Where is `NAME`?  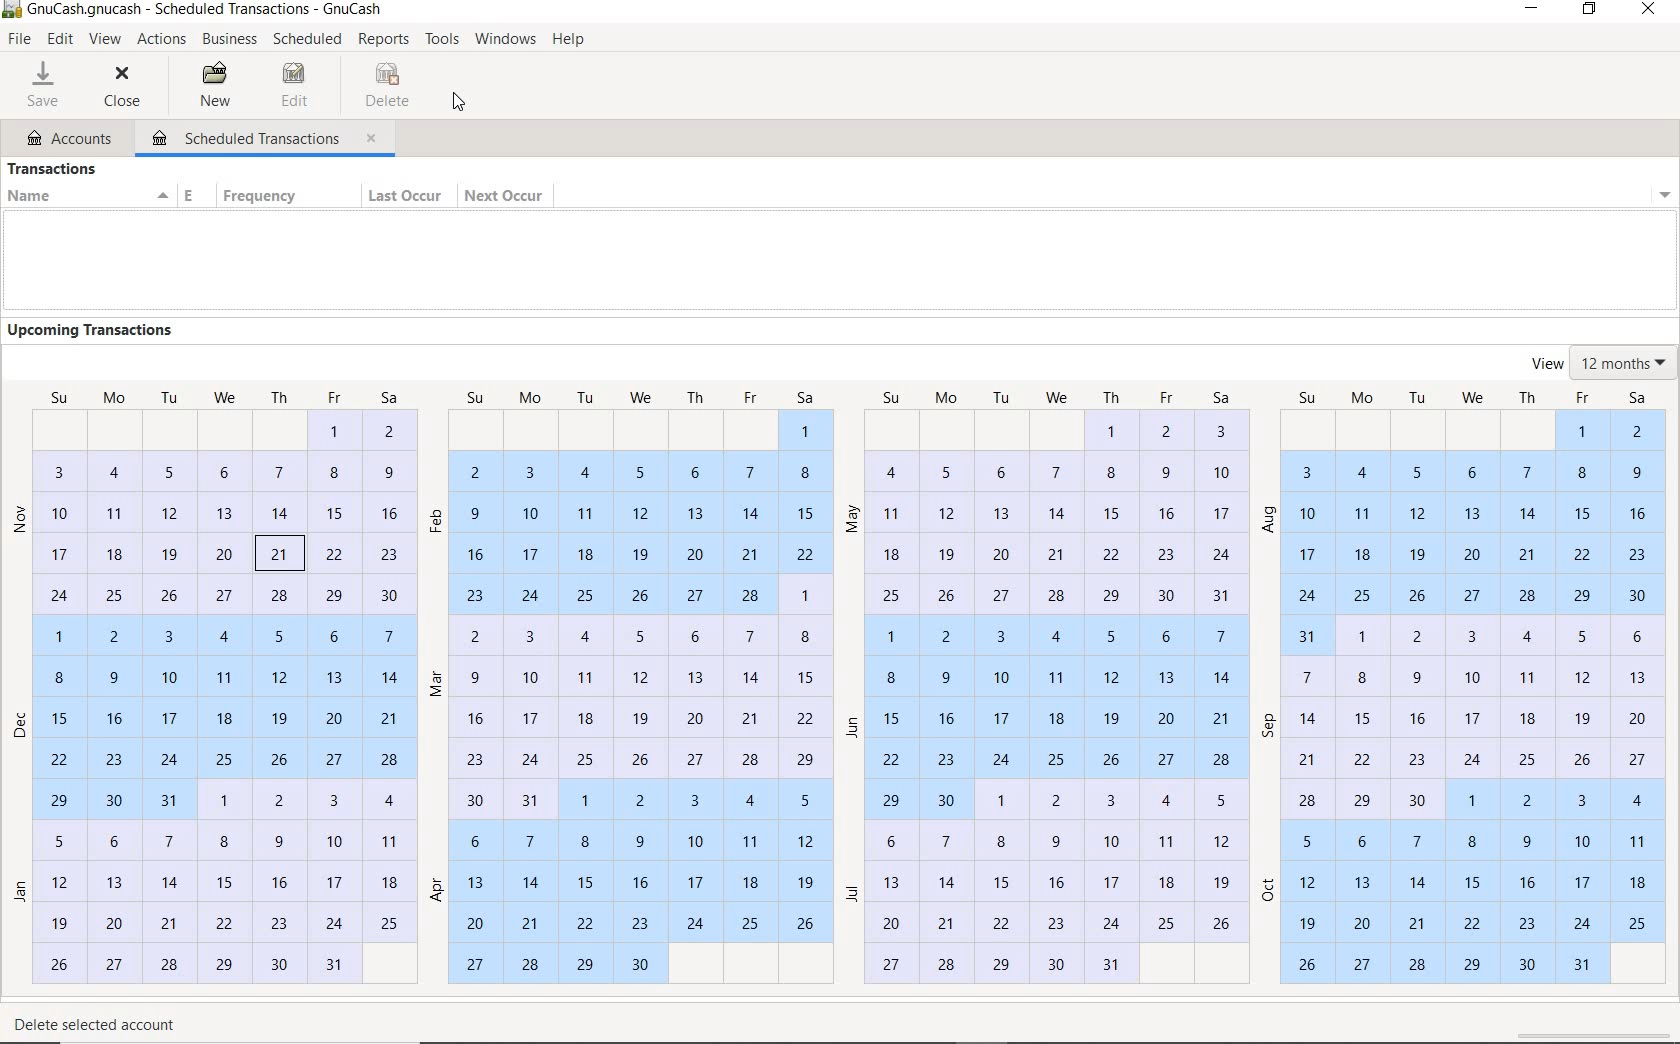 NAME is located at coordinates (87, 199).